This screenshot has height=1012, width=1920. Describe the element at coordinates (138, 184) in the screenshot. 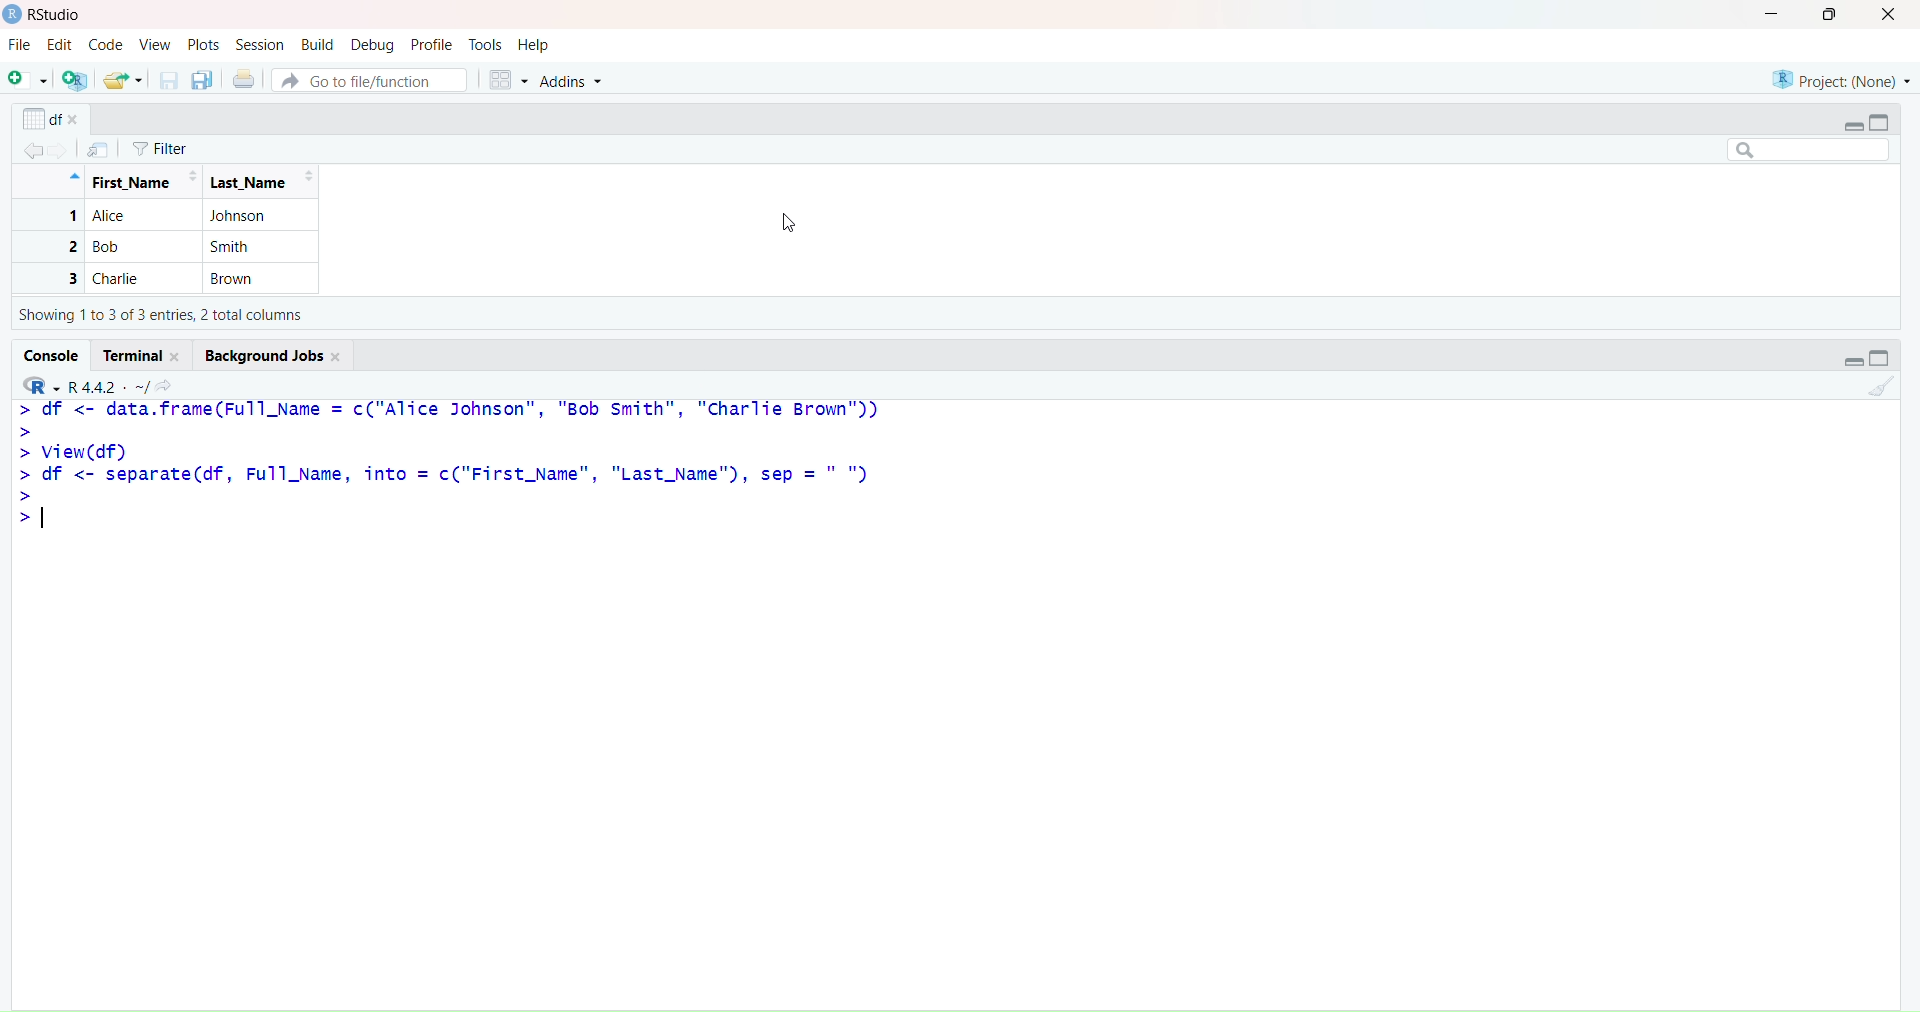

I see `Full Name` at that location.